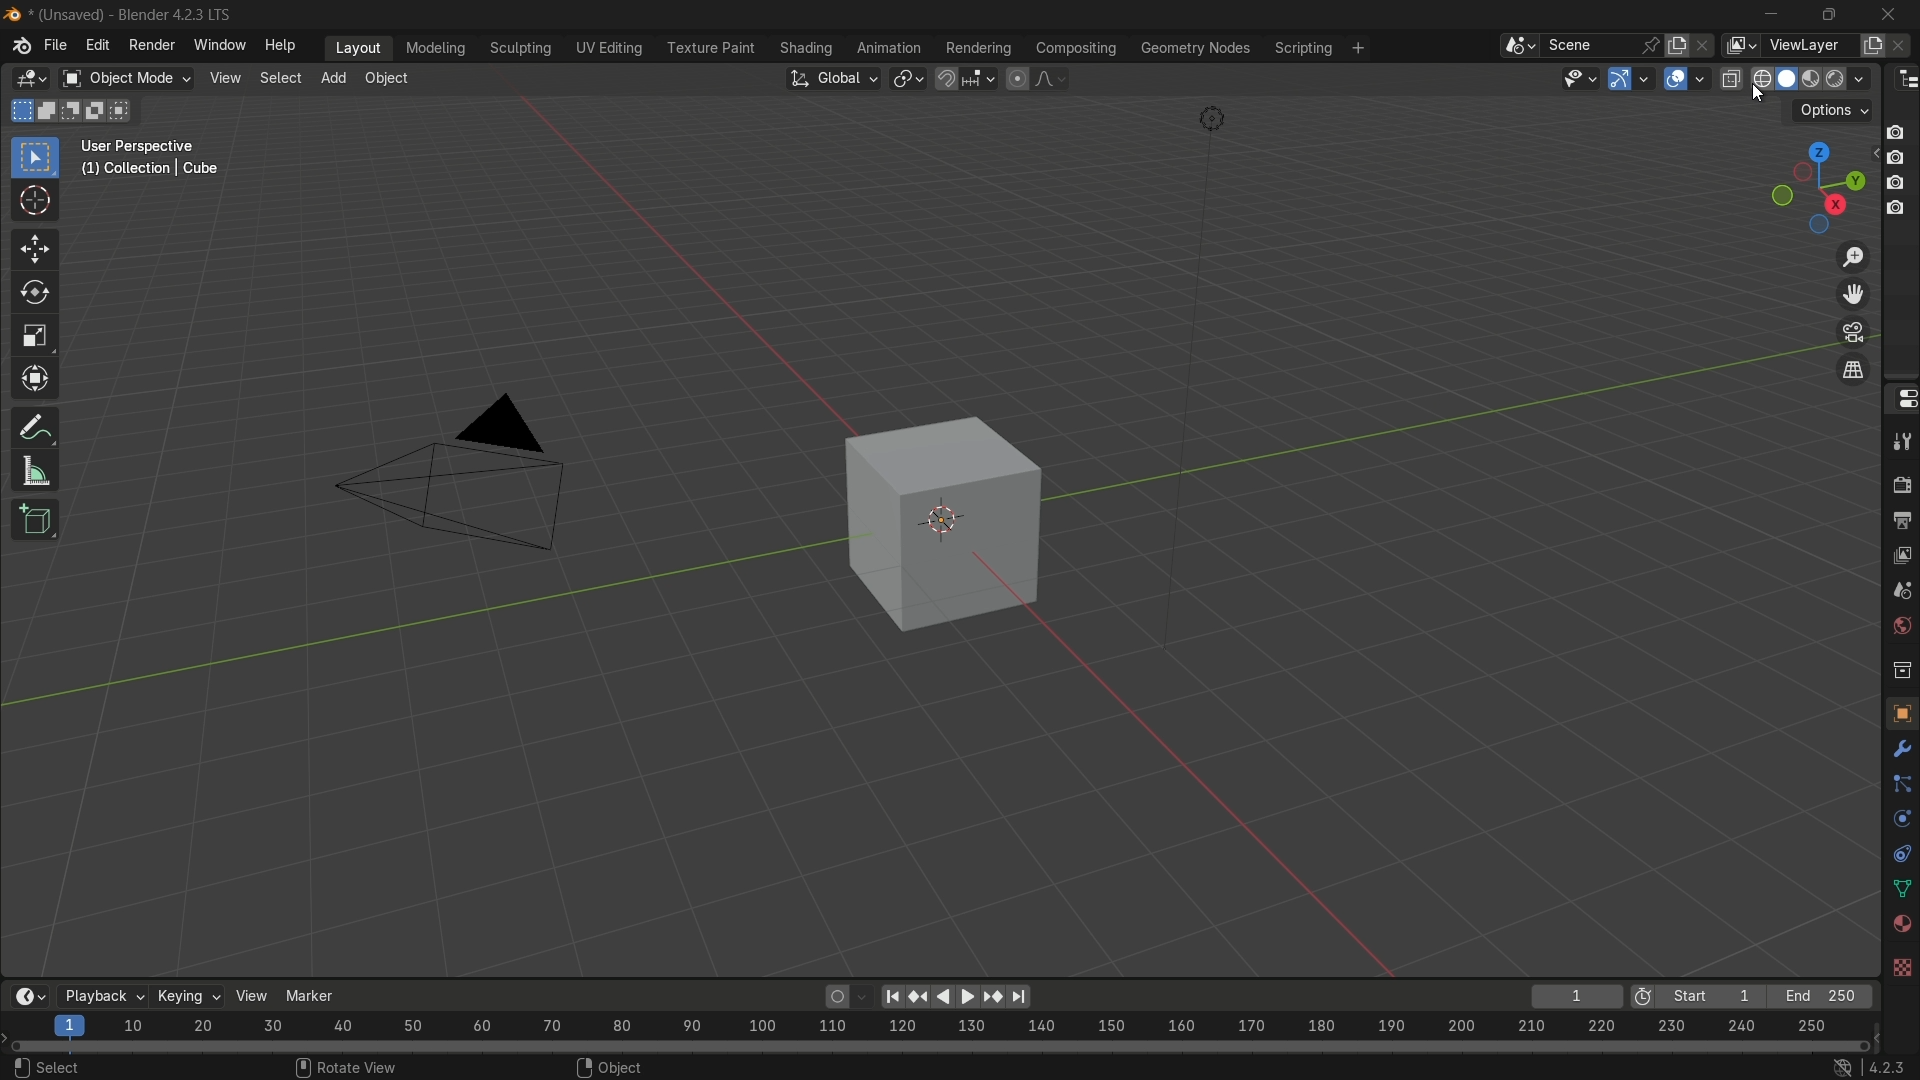 This screenshot has height=1080, width=1920. What do you see at coordinates (1874, 44) in the screenshot?
I see `add view layer` at bounding box center [1874, 44].